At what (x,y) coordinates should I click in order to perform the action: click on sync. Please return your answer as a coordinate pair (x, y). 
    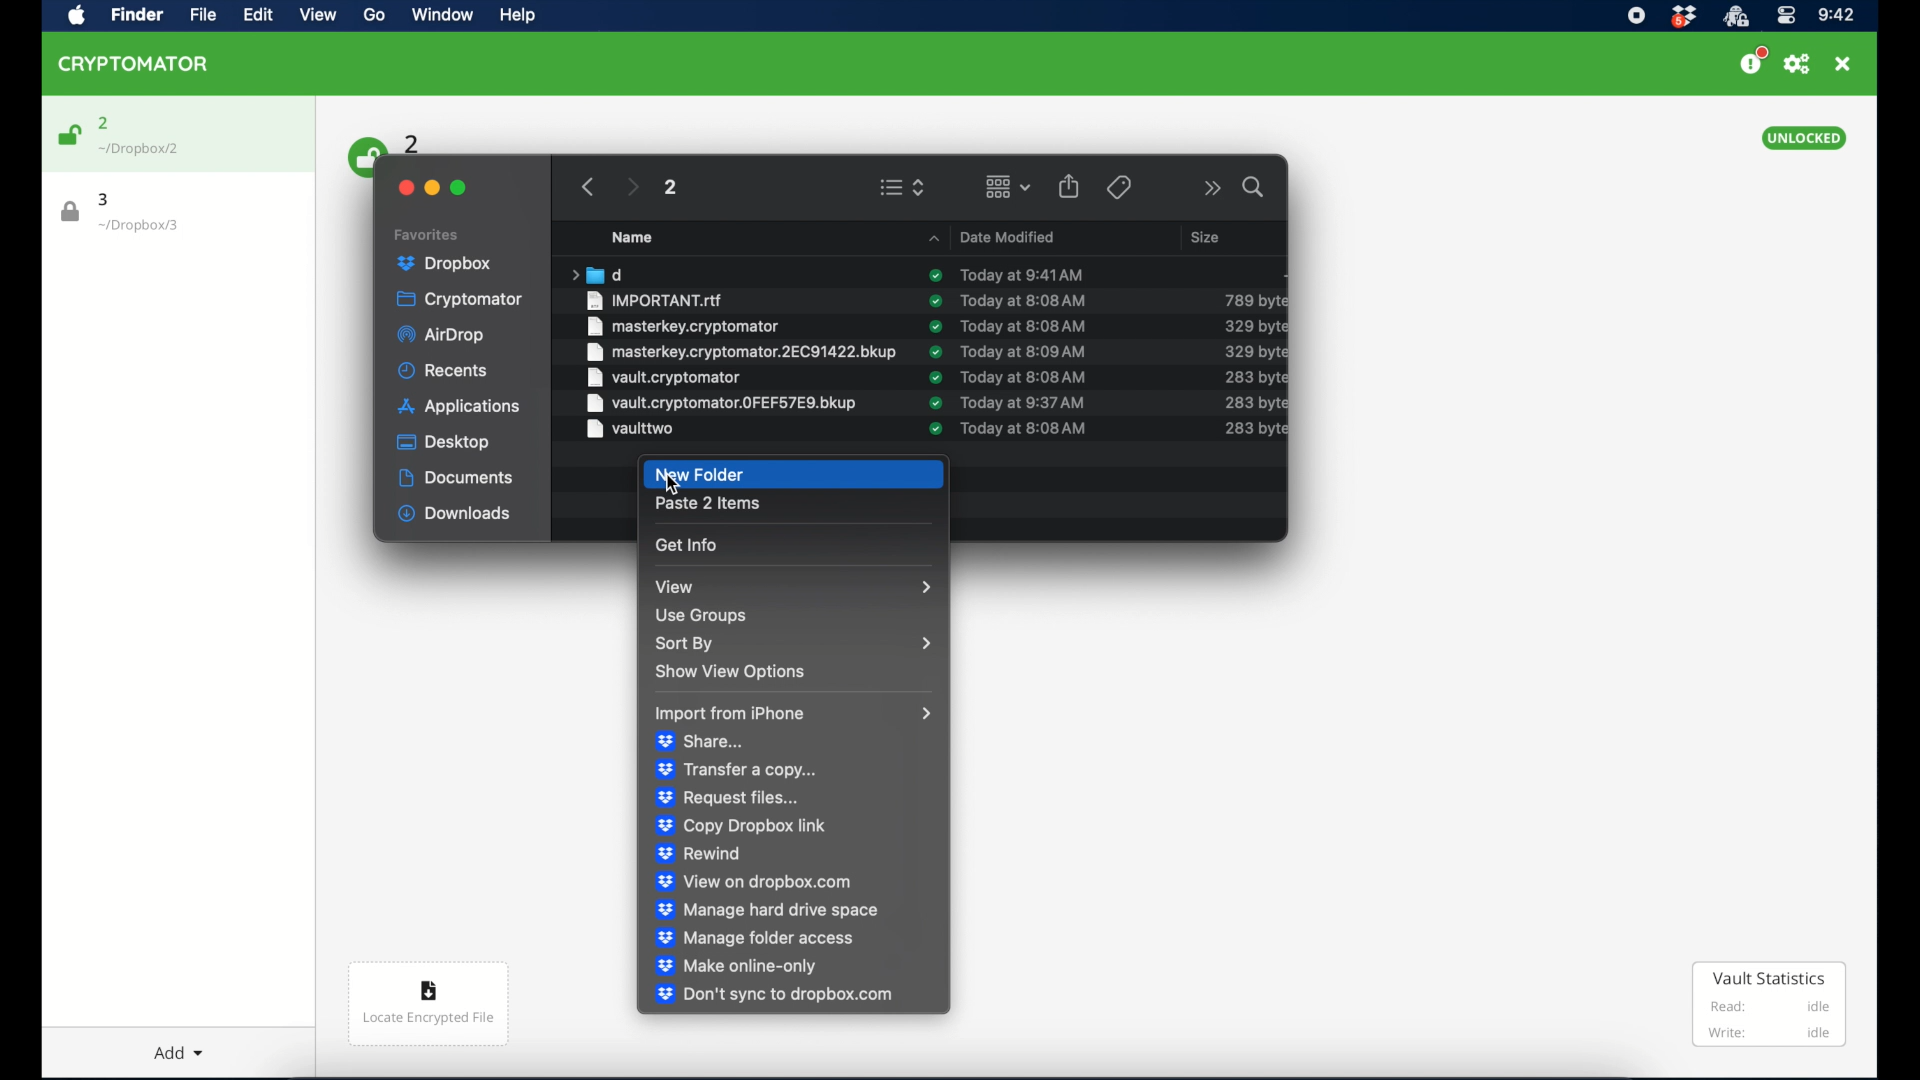
    Looking at the image, I should click on (933, 301).